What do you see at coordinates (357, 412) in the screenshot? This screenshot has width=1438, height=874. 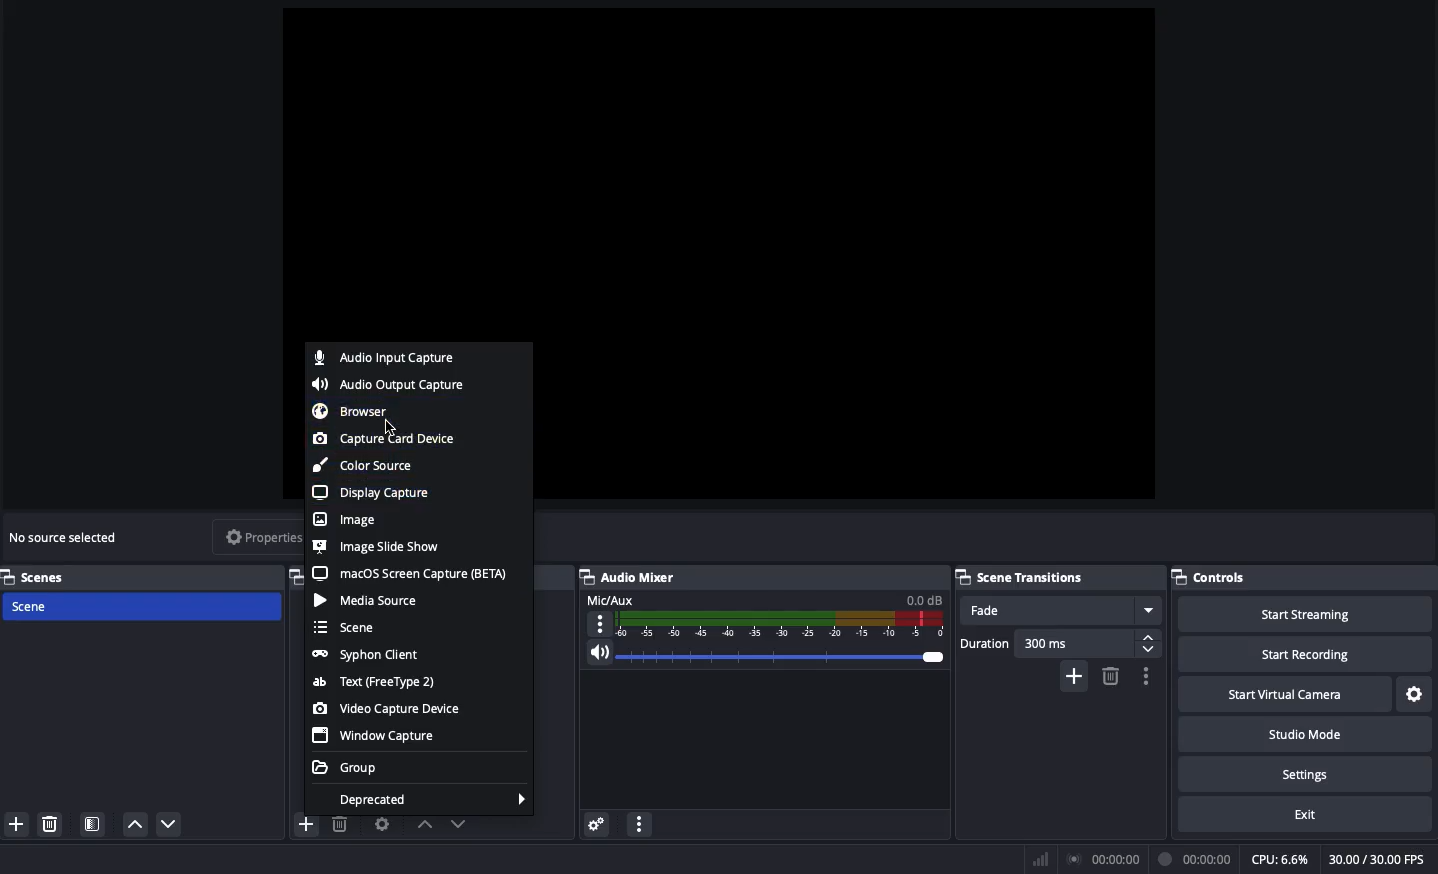 I see `Browser` at bounding box center [357, 412].